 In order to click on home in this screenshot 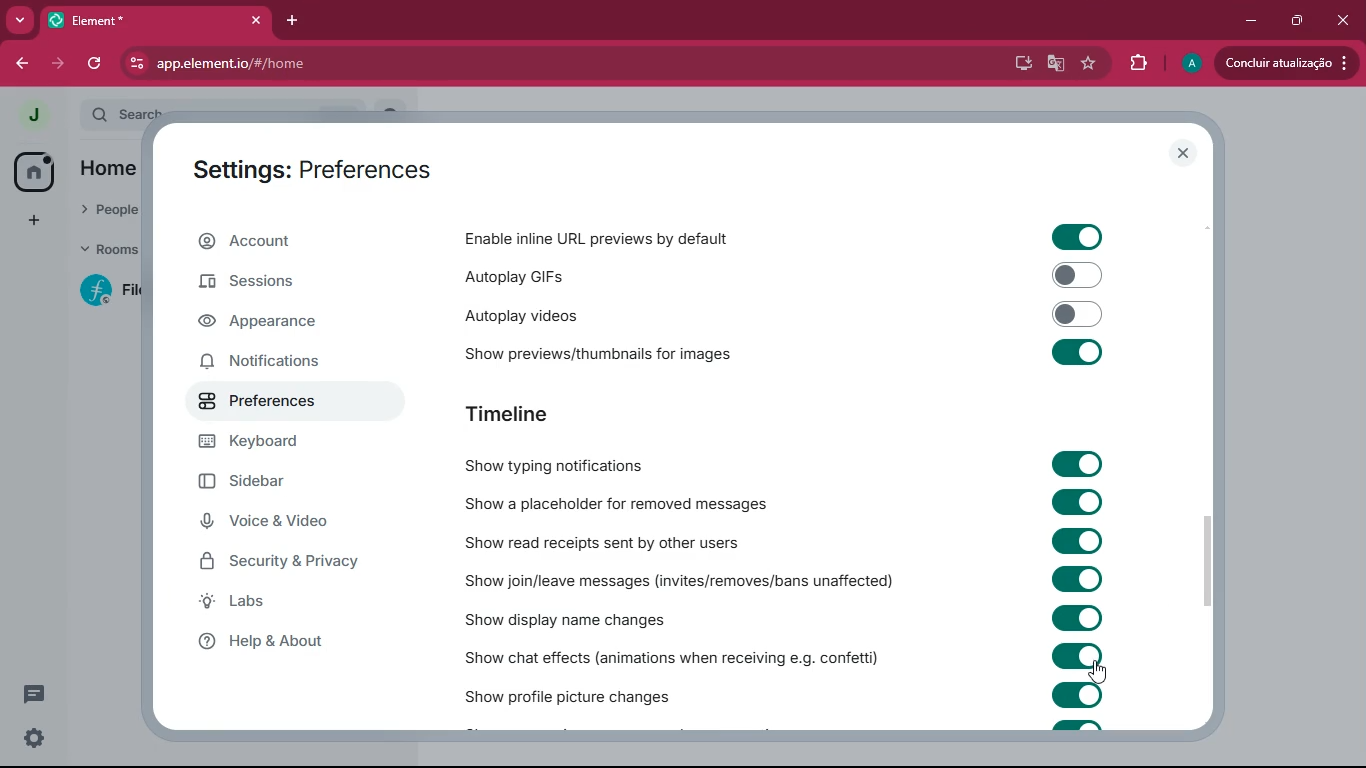, I will do `click(36, 173)`.